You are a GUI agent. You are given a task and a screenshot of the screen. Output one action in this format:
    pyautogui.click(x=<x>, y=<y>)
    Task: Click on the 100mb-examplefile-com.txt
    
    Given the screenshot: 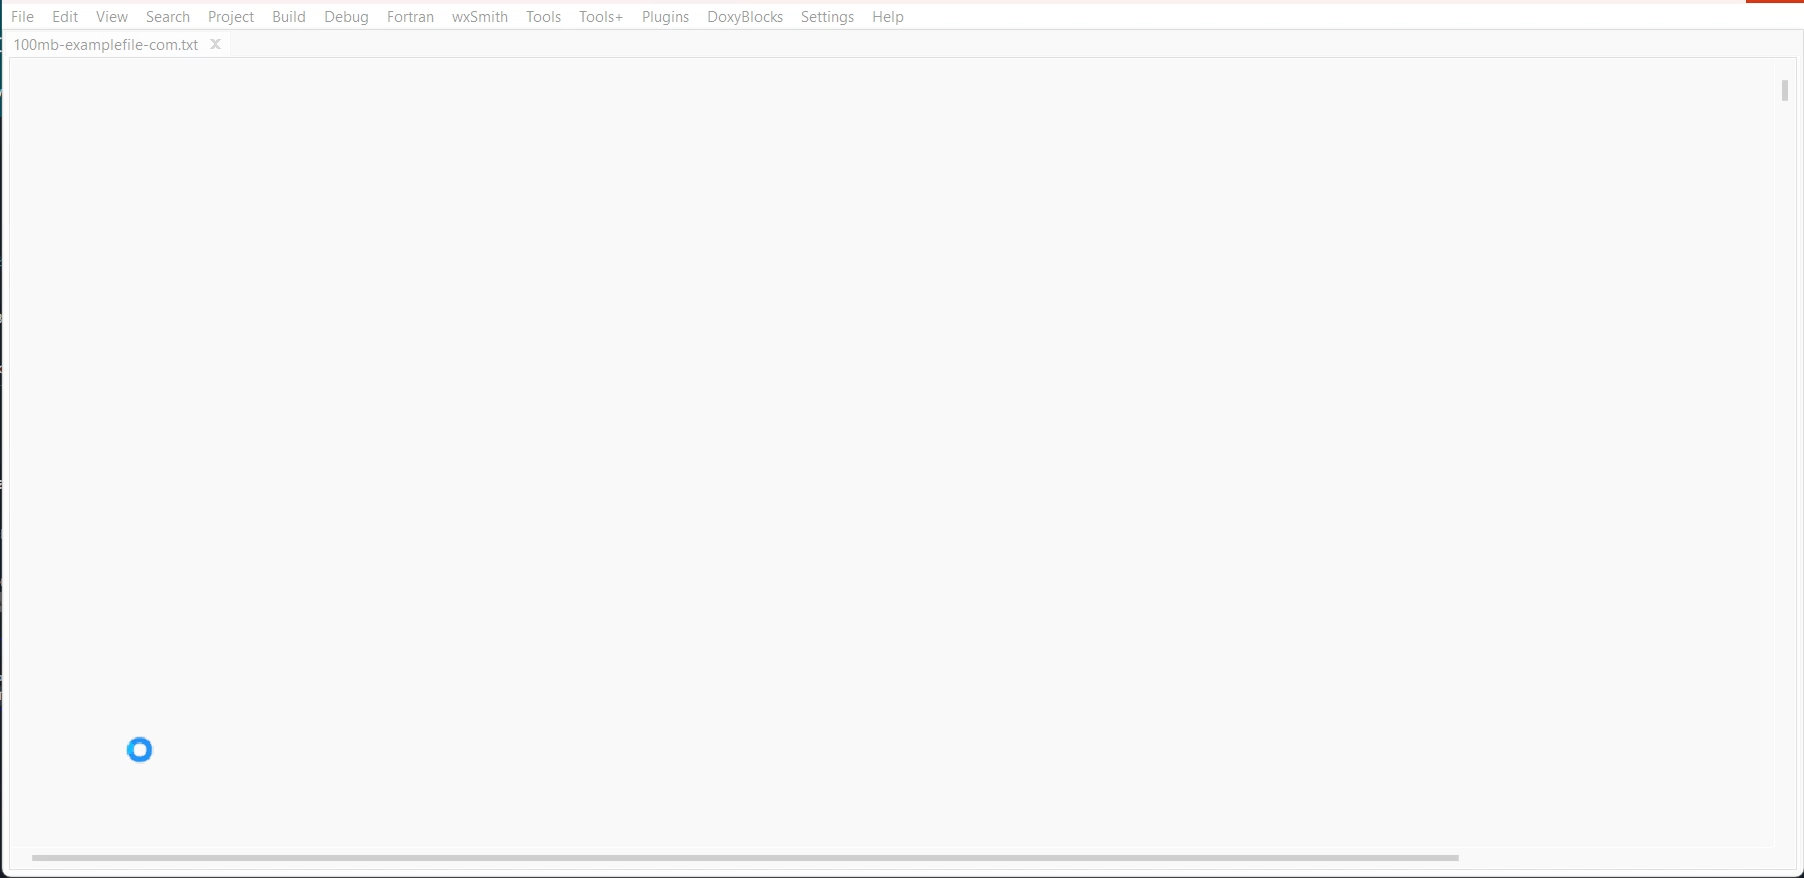 What is the action you would take?
    pyautogui.click(x=115, y=43)
    